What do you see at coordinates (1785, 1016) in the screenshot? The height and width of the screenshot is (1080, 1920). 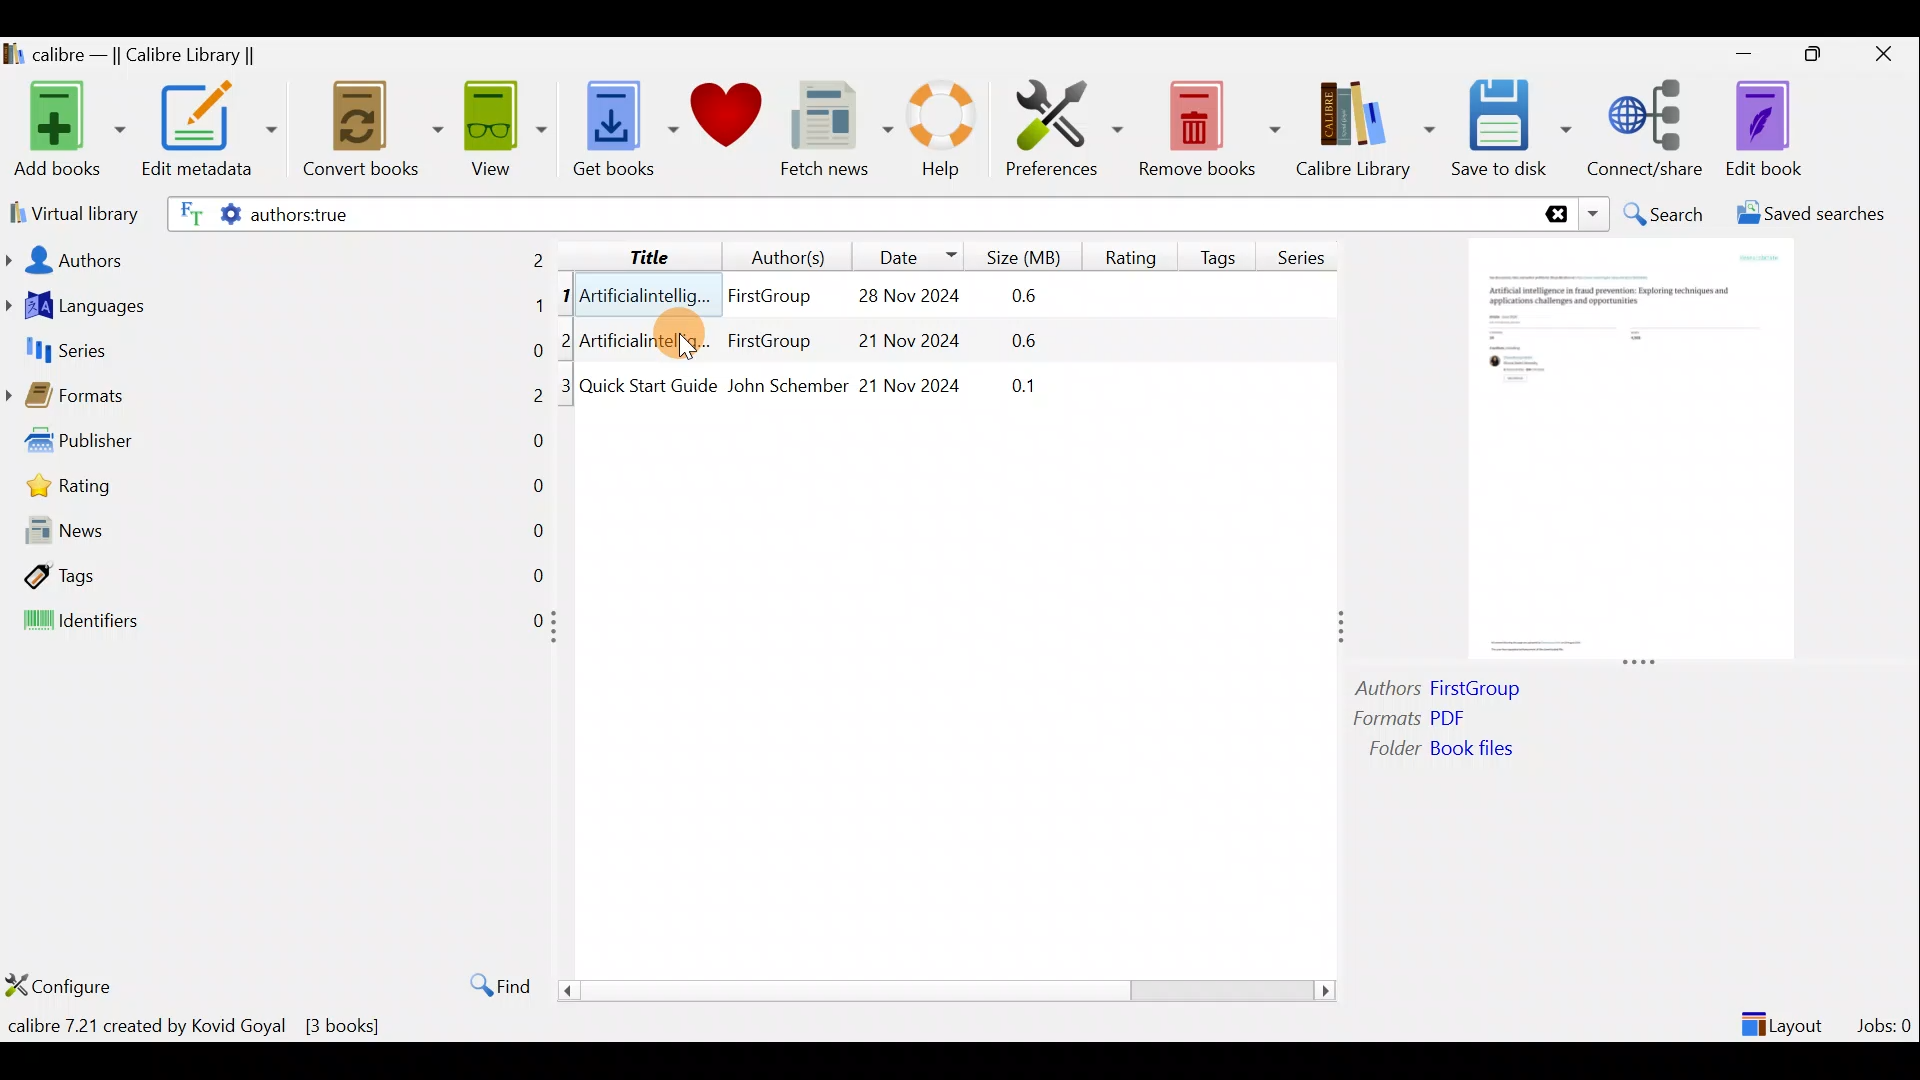 I see `Layout` at bounding box center [1785, 1016].